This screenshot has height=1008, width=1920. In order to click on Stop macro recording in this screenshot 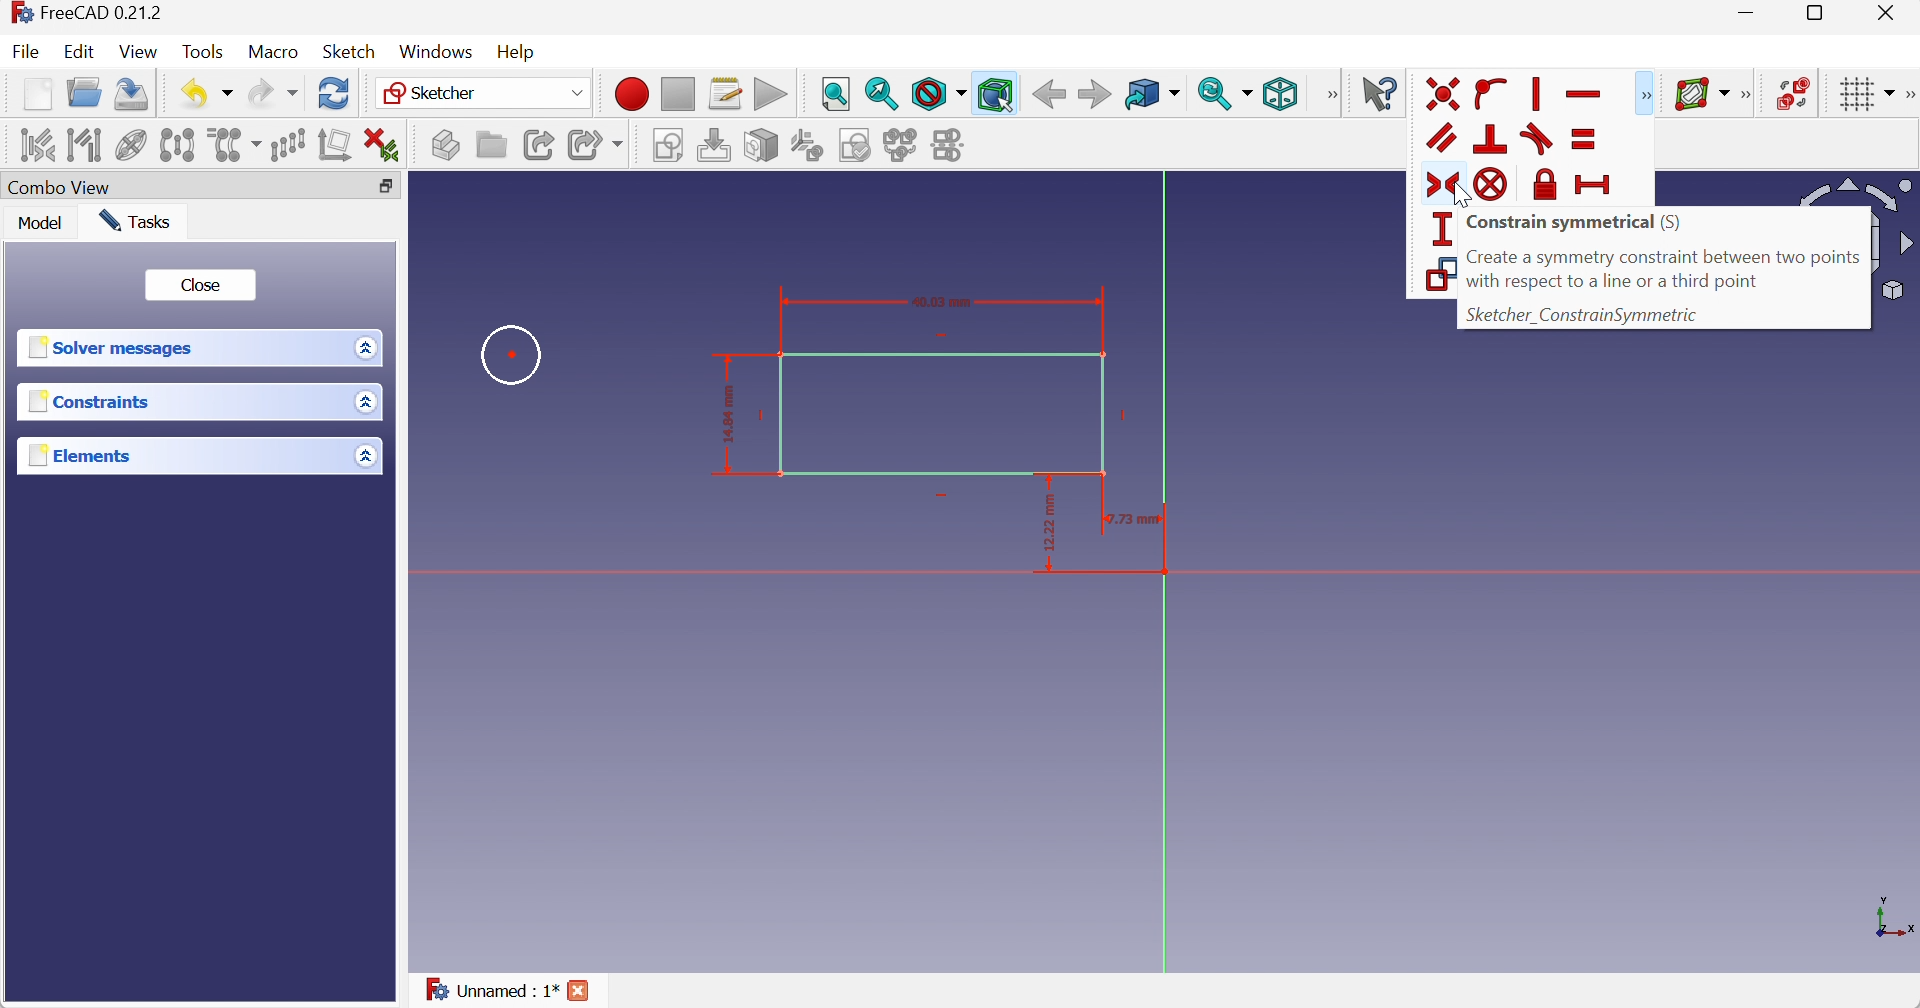, I will do `click(676, 94)`.